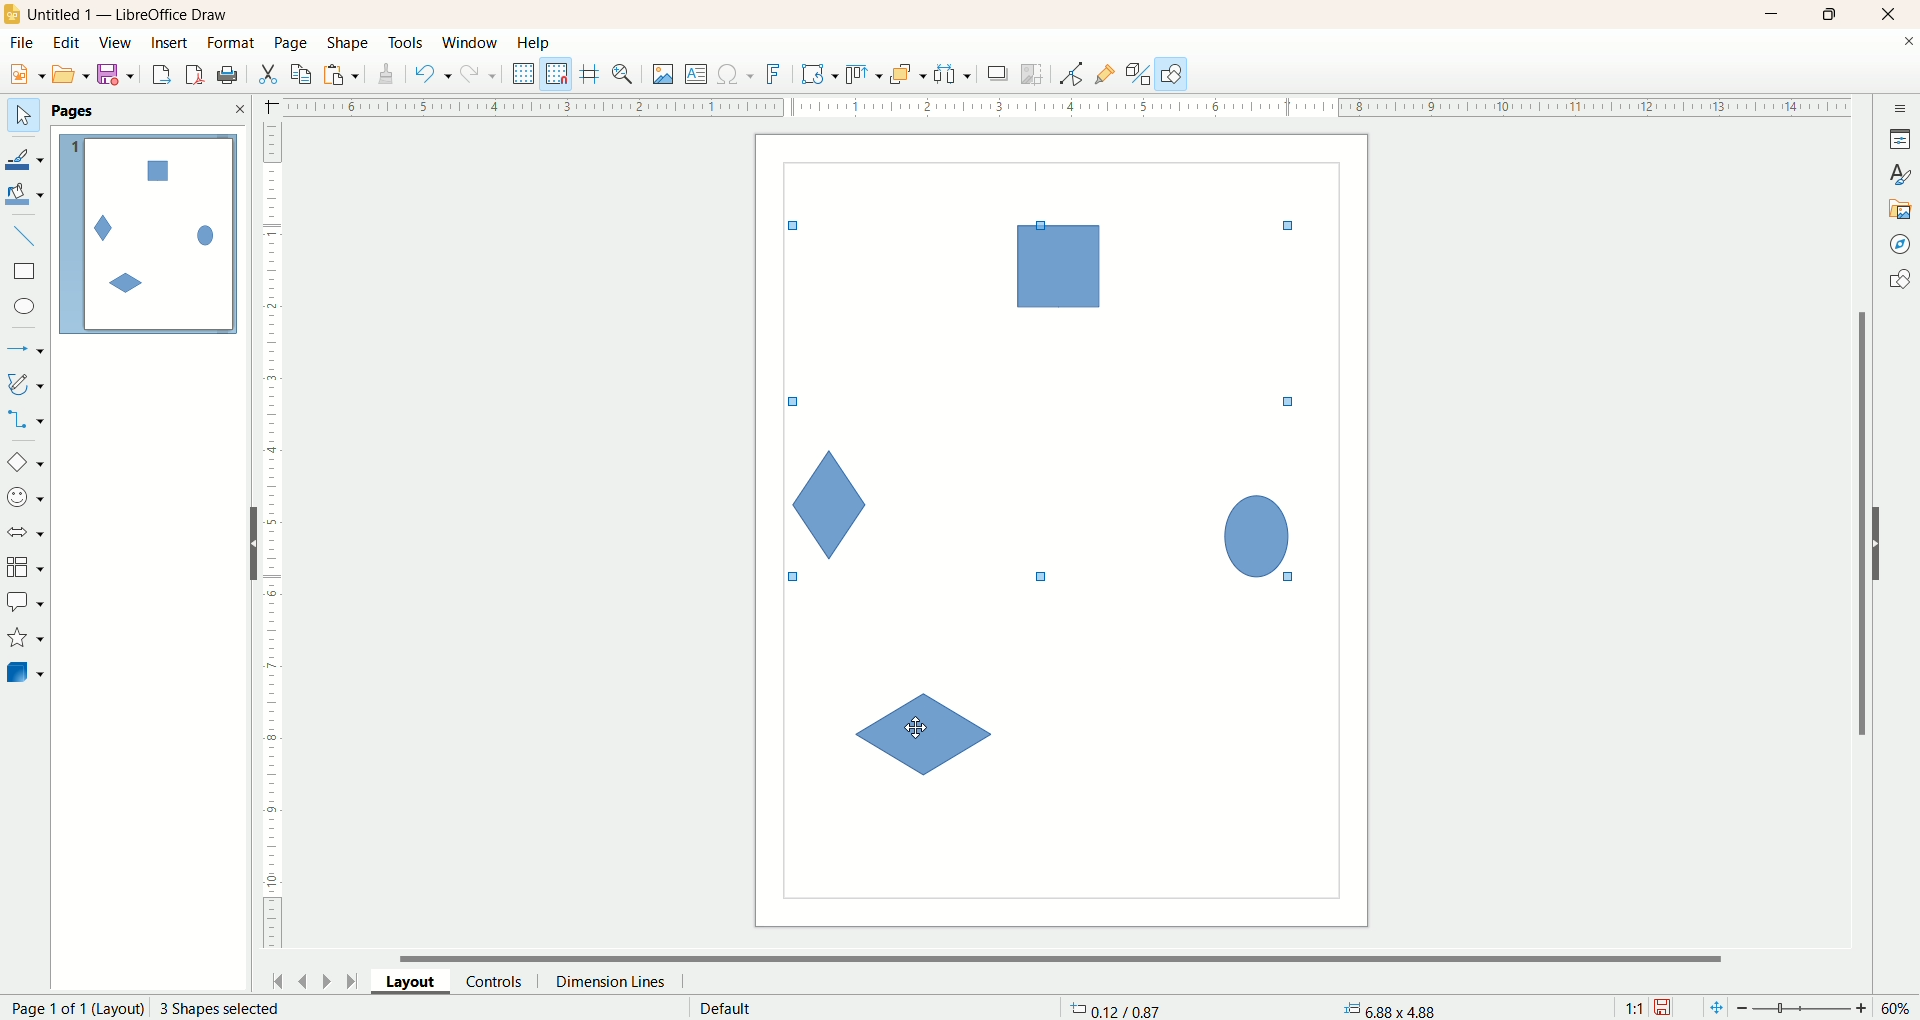  What do you see at coordinates (1118, 1008) in the screenshot?
I see `coordinates` at bounding box center [1118, 1008].